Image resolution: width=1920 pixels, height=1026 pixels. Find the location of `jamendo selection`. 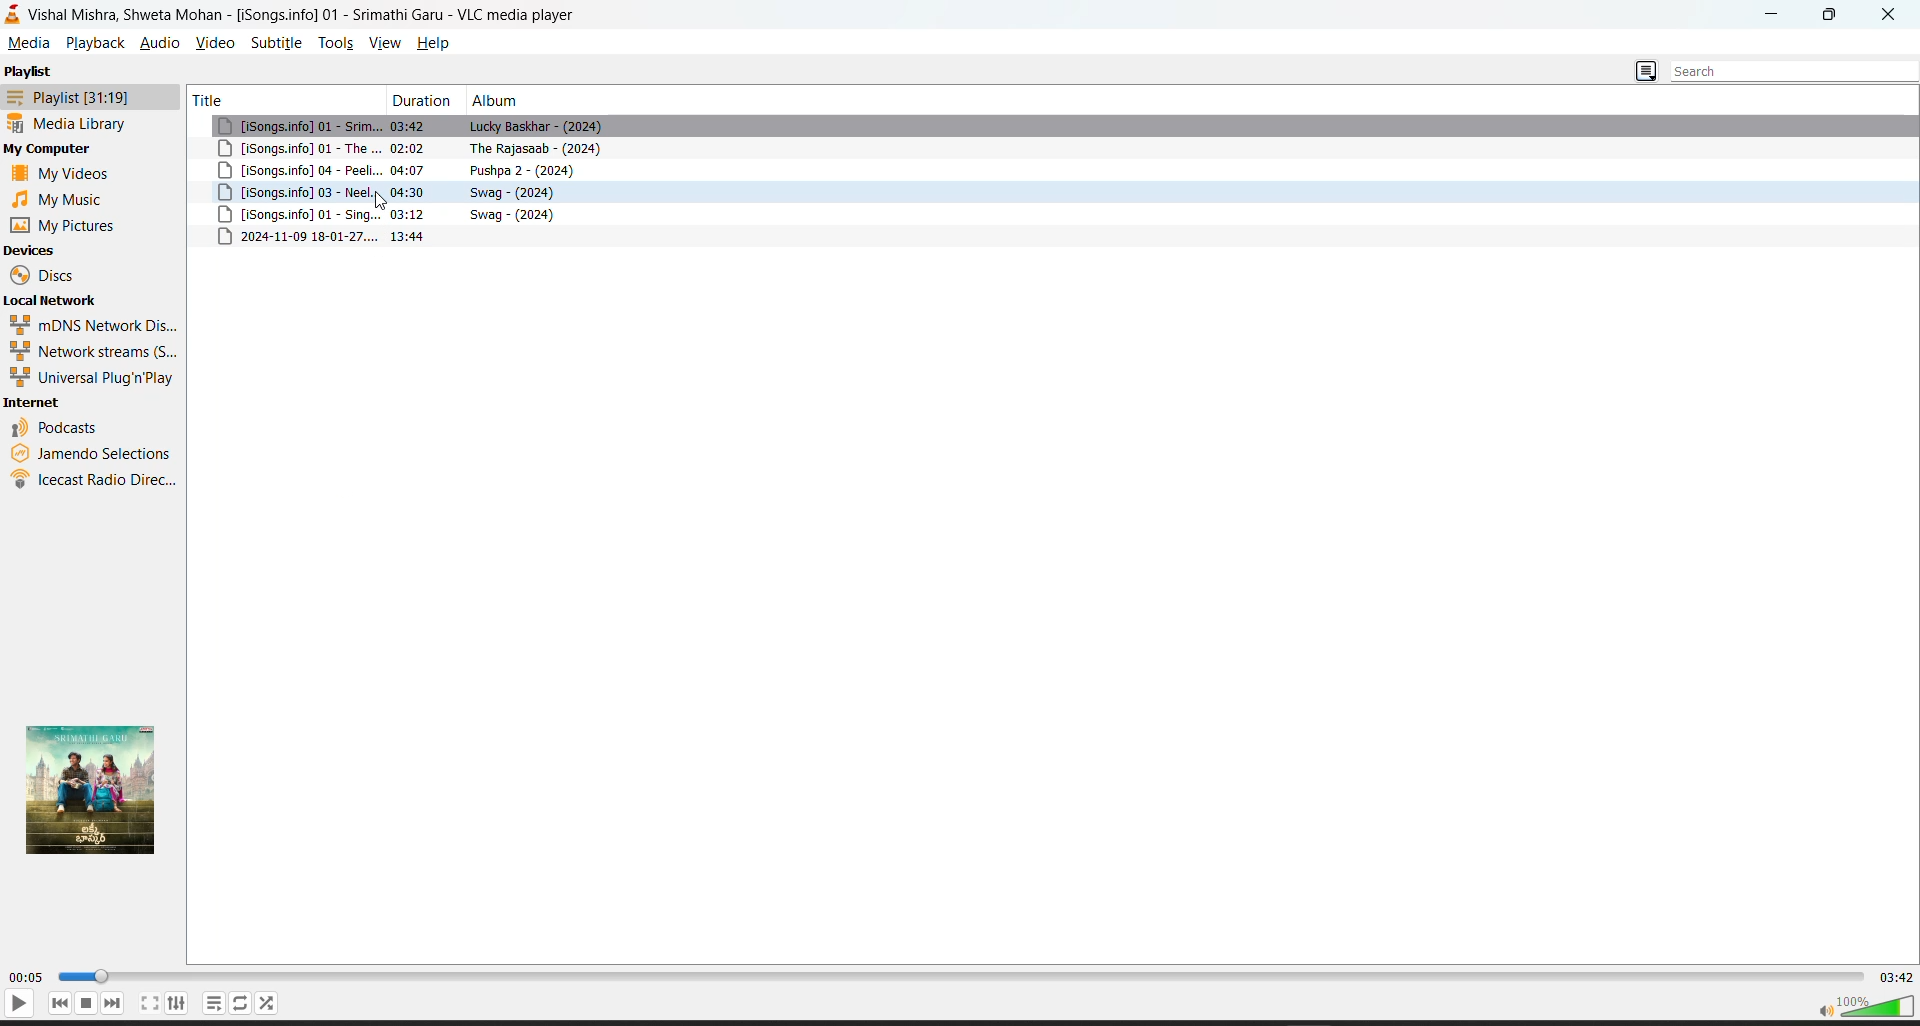

jamendo selection is located at coordinates (95, 452).